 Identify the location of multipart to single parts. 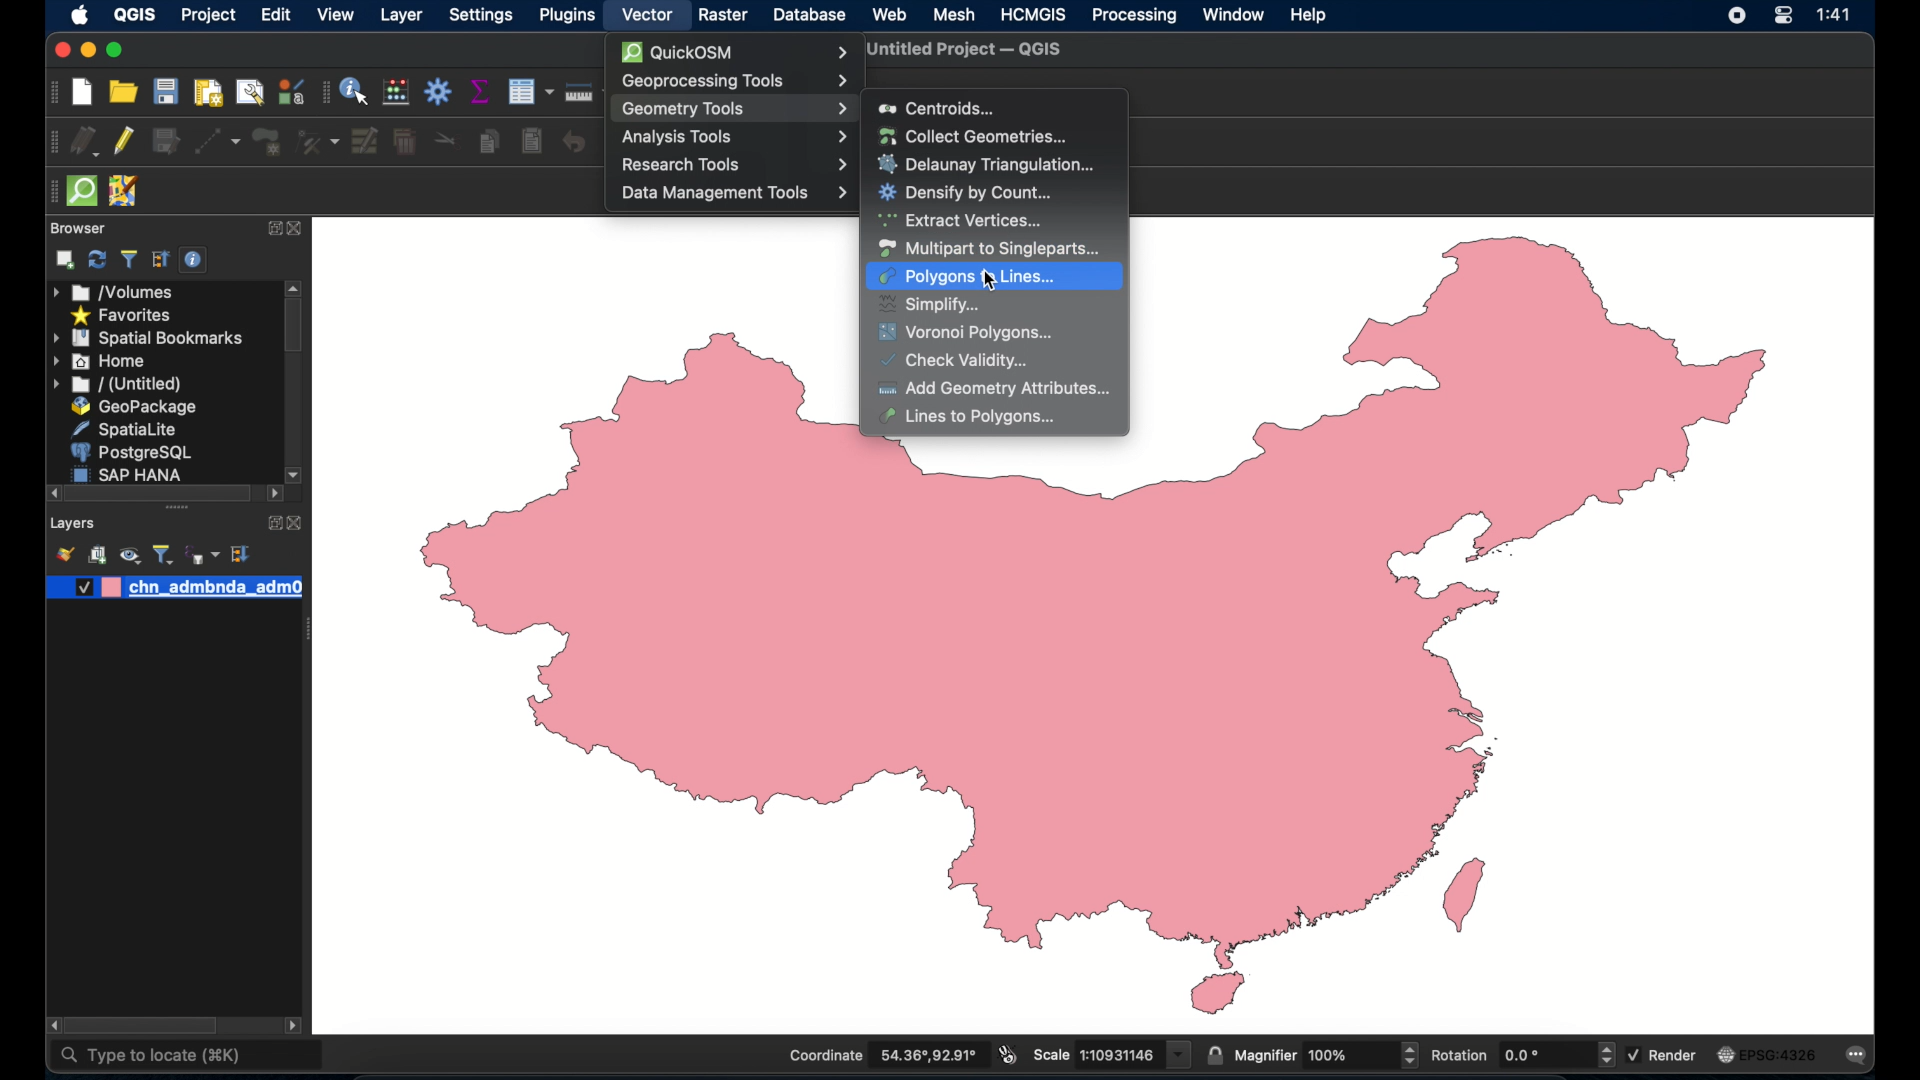
(989, 249).